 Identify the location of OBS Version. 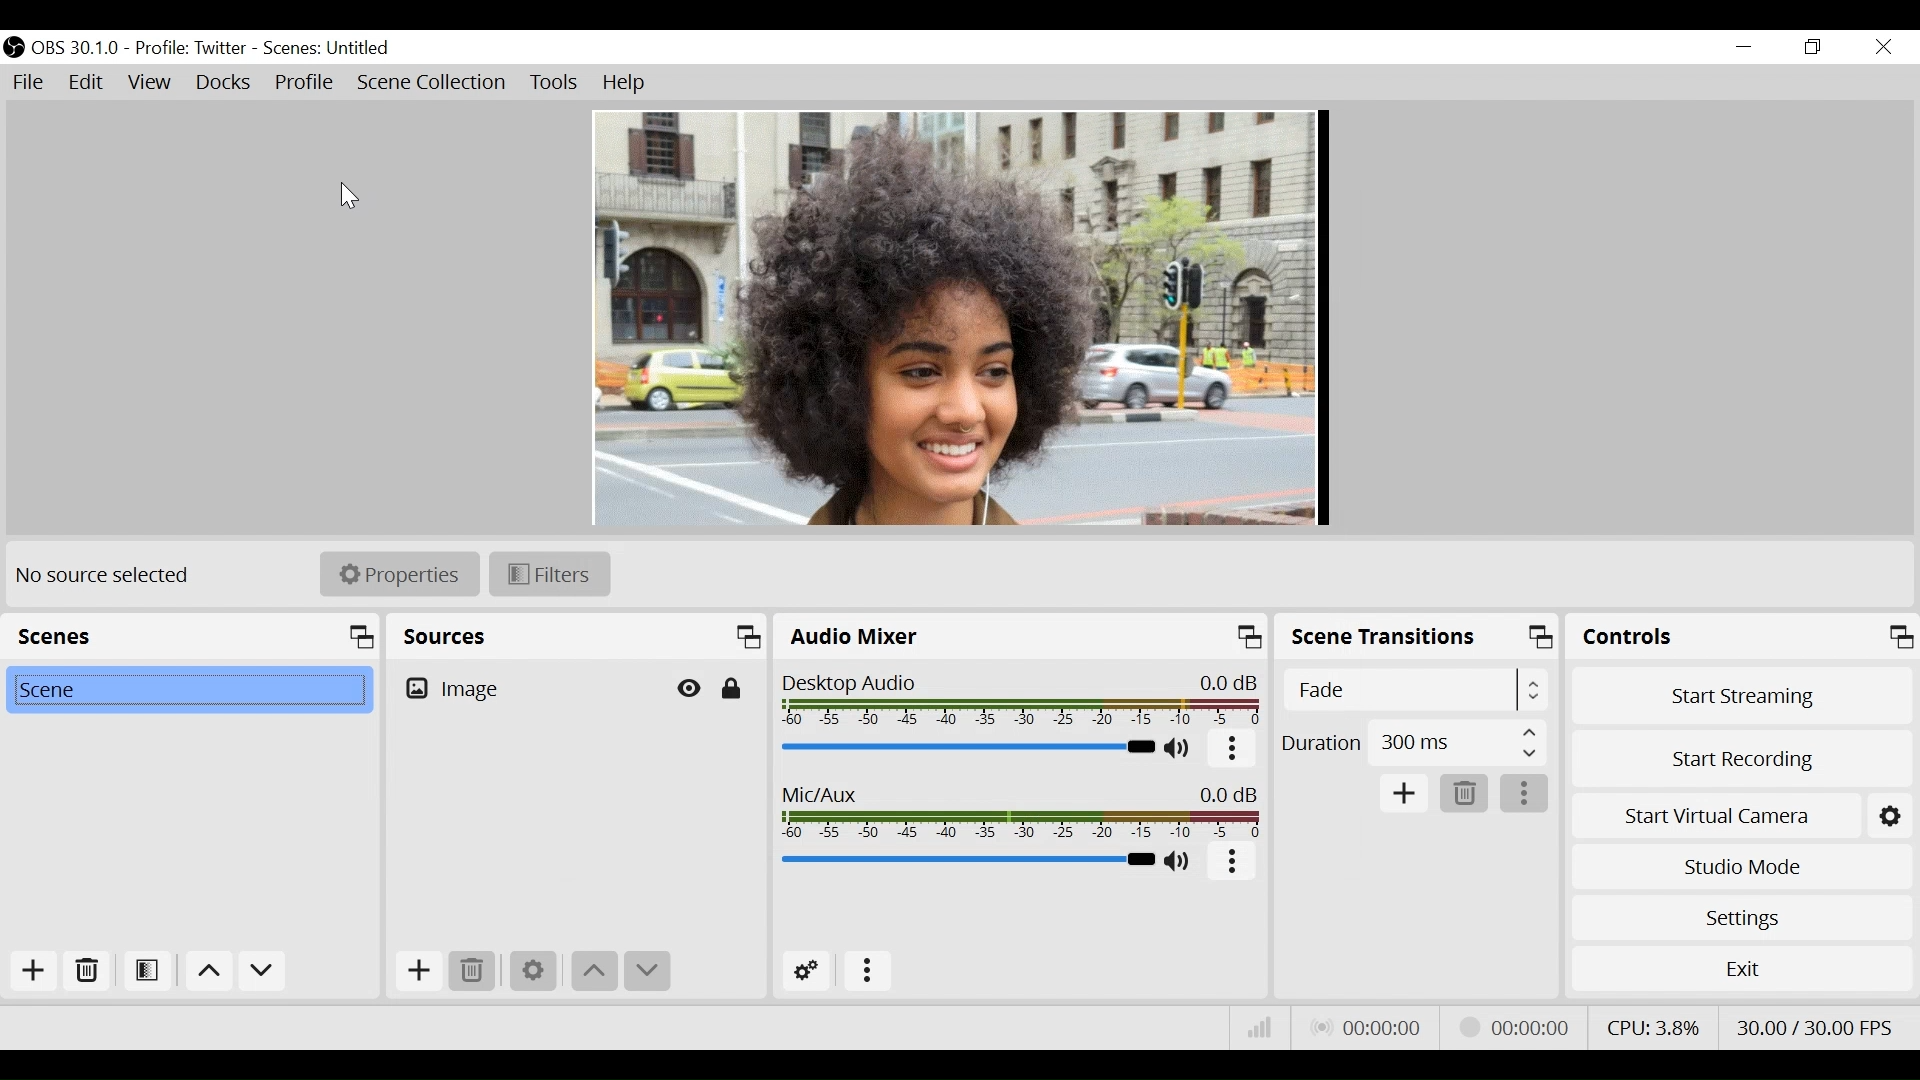
(77, 47).